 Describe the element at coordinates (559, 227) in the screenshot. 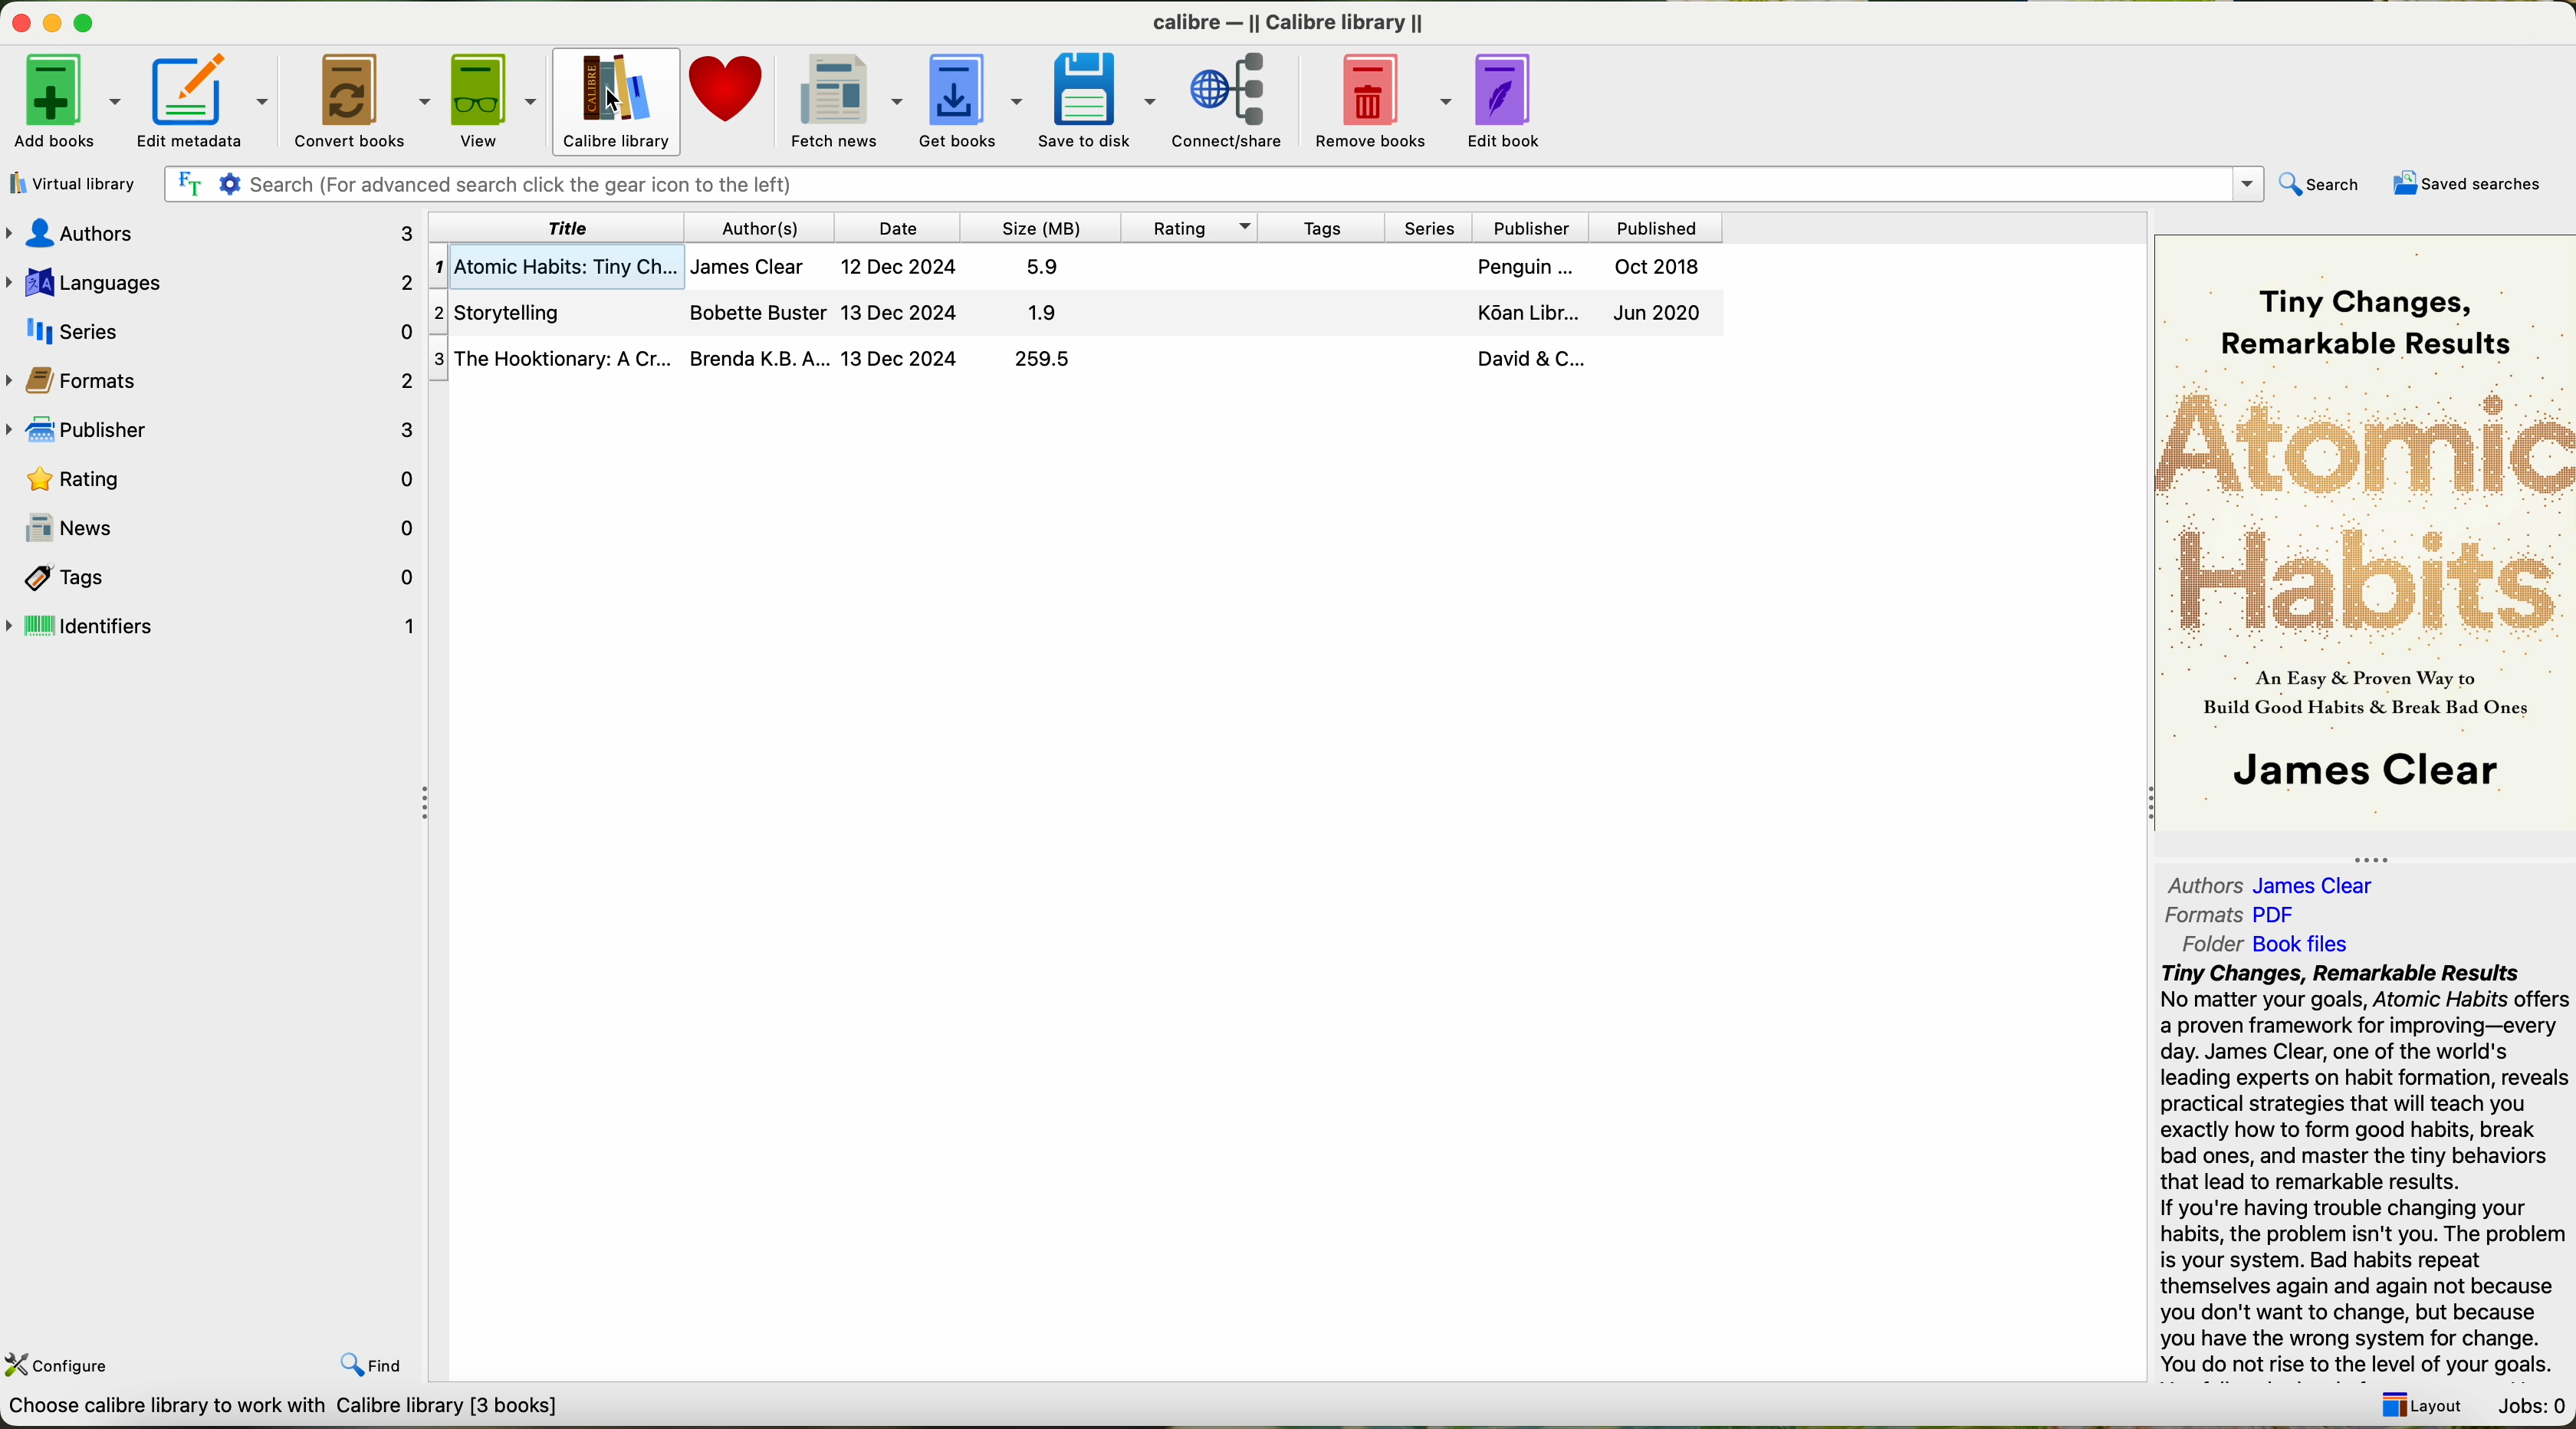

I see `title` at that location.